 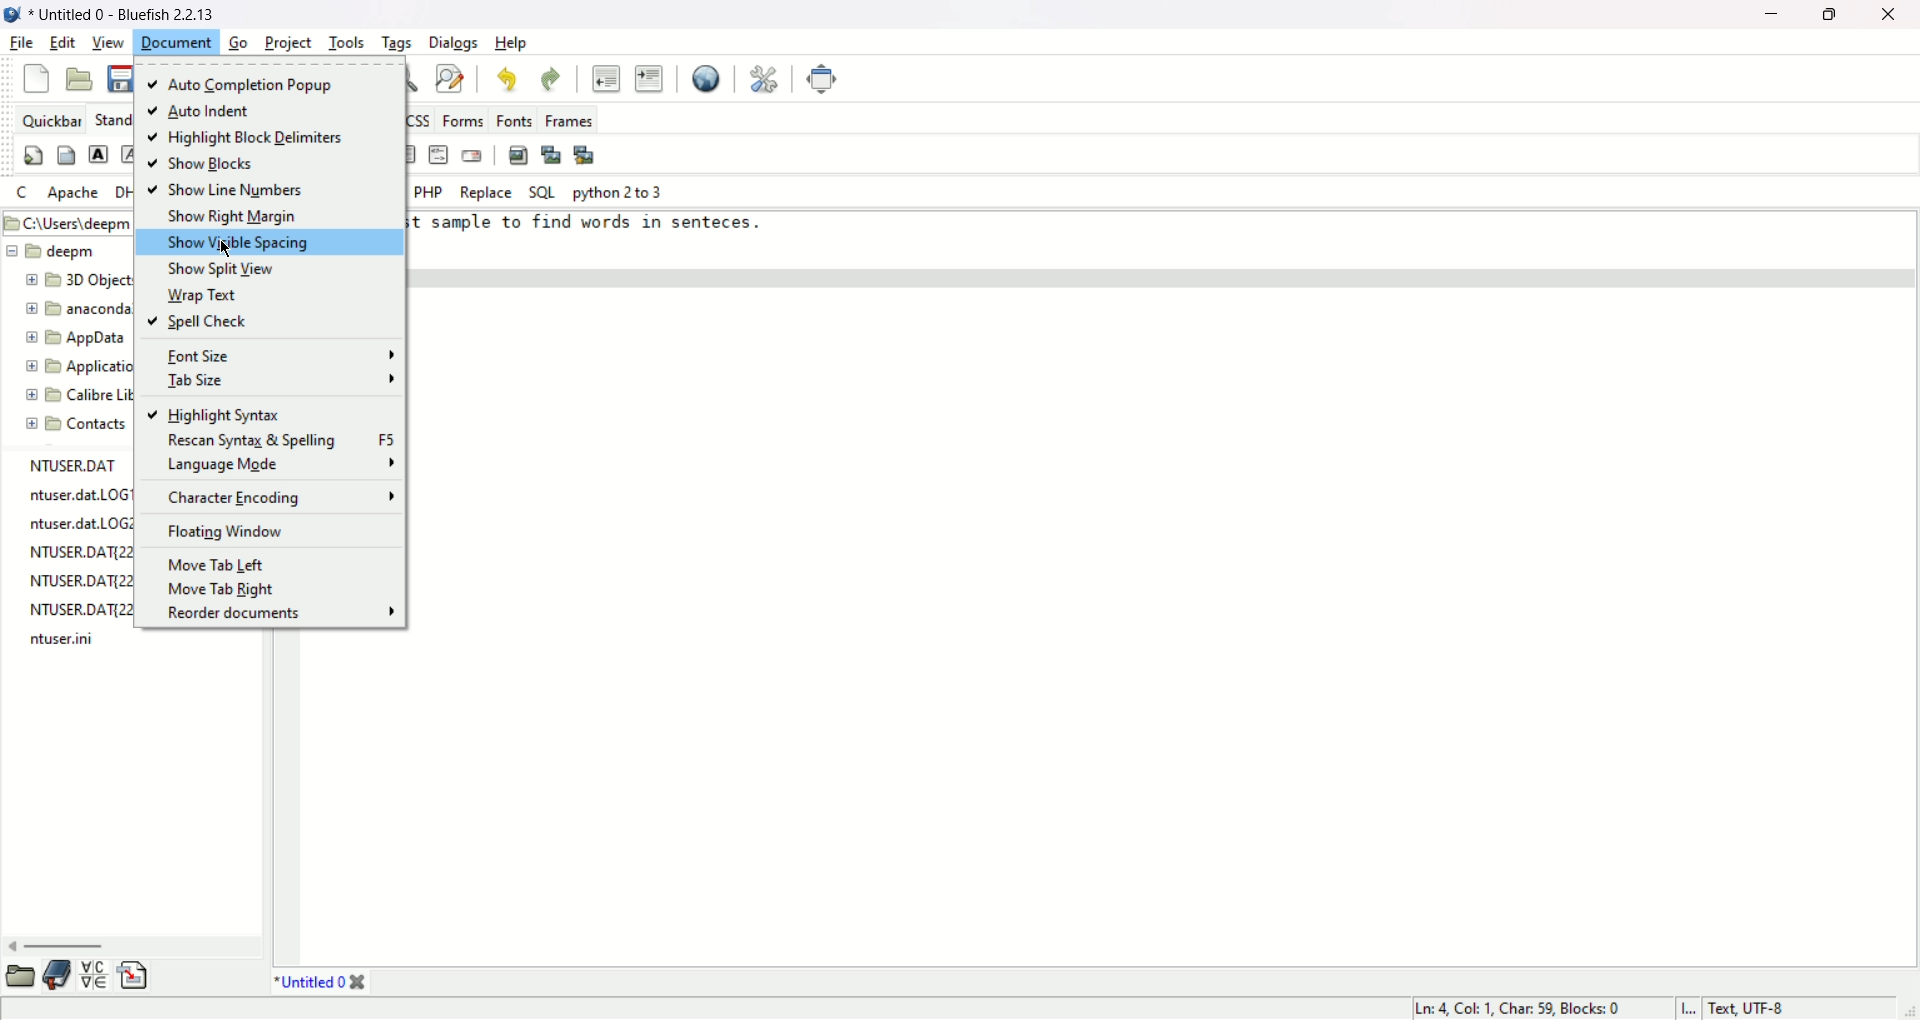 I want to click on SQL, so click(x=542, y=193).